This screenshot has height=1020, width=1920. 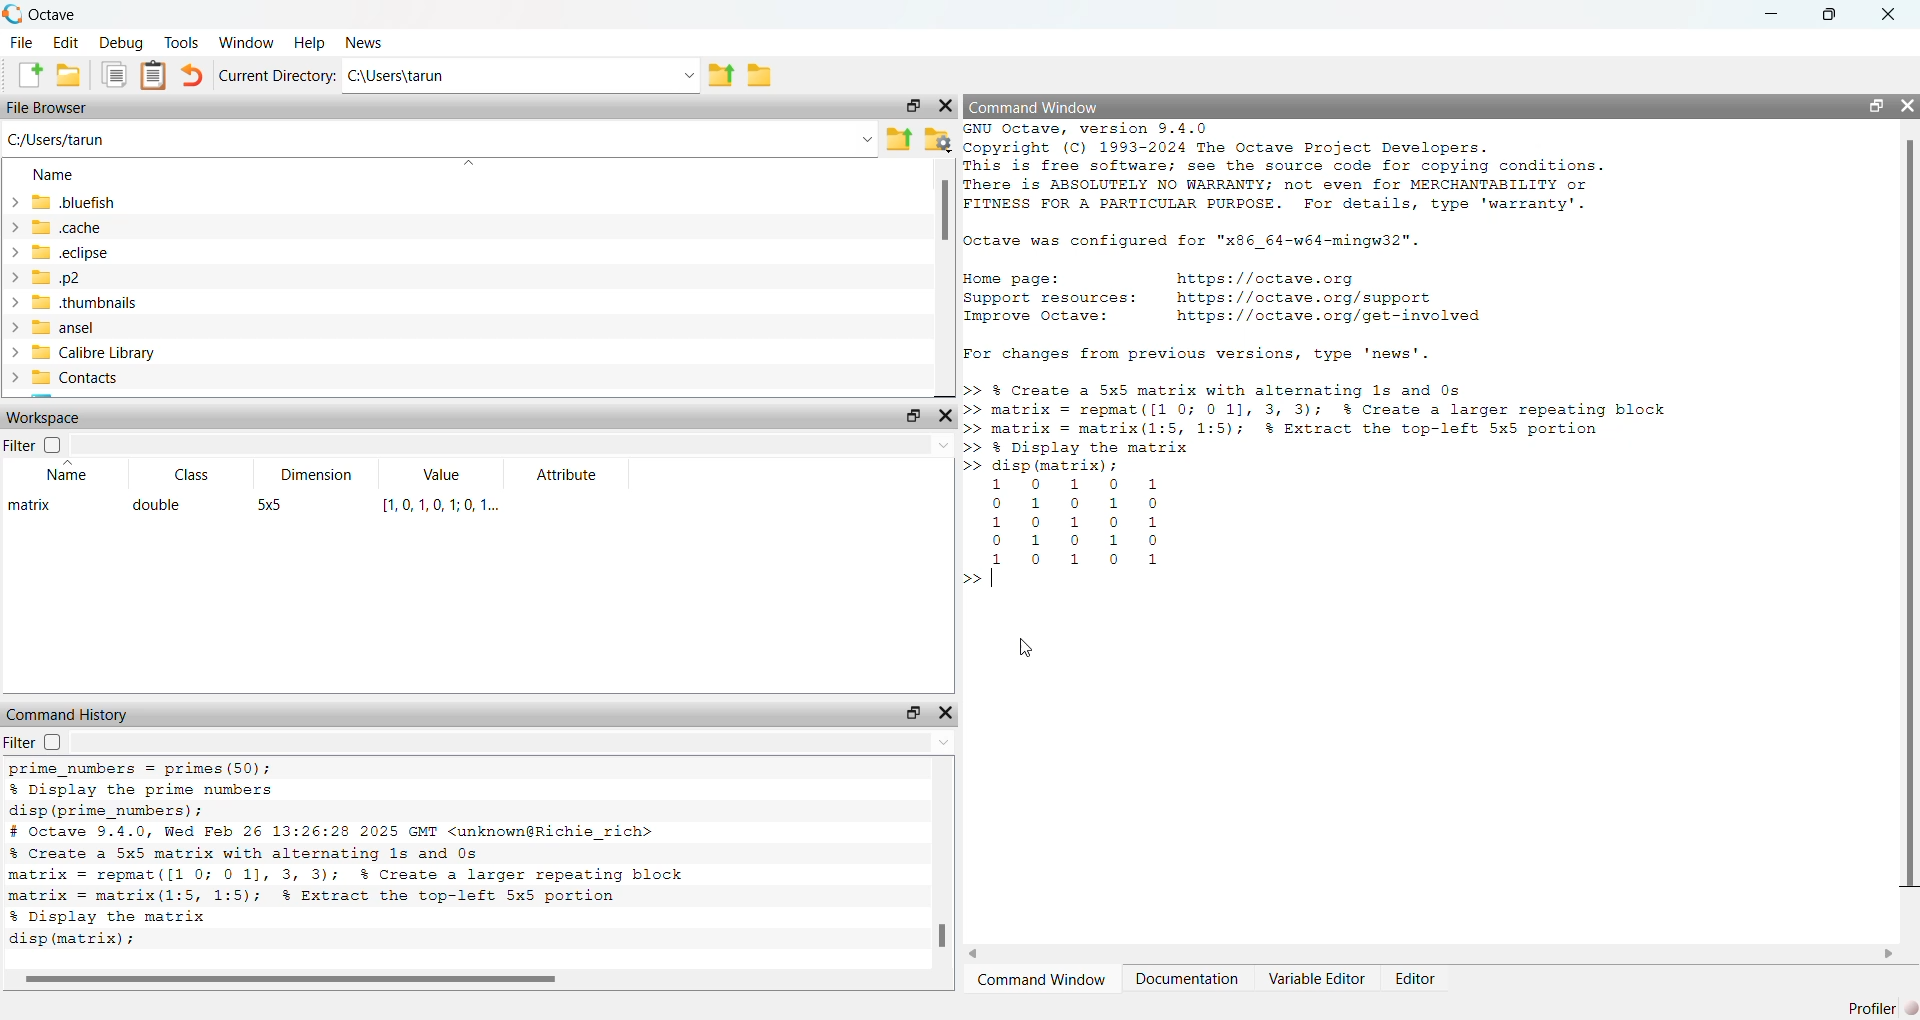 I want to click on Class, so click(x=192, y=474).